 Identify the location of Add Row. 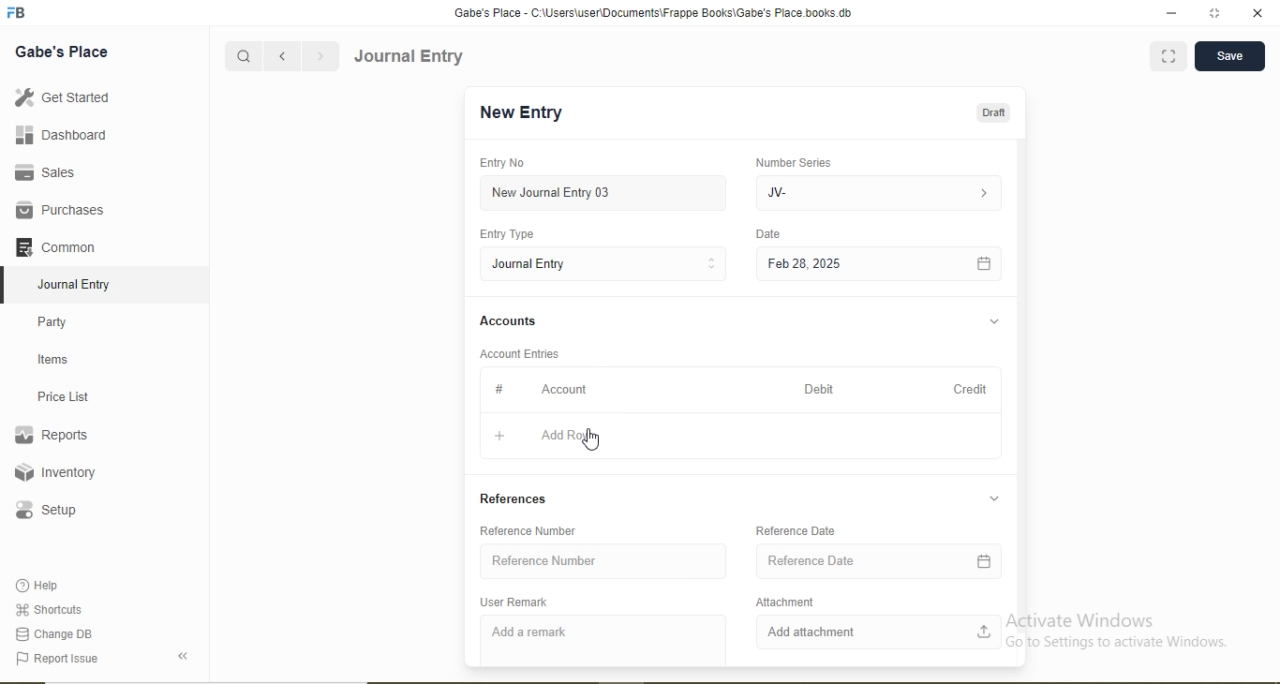
(567, 435).